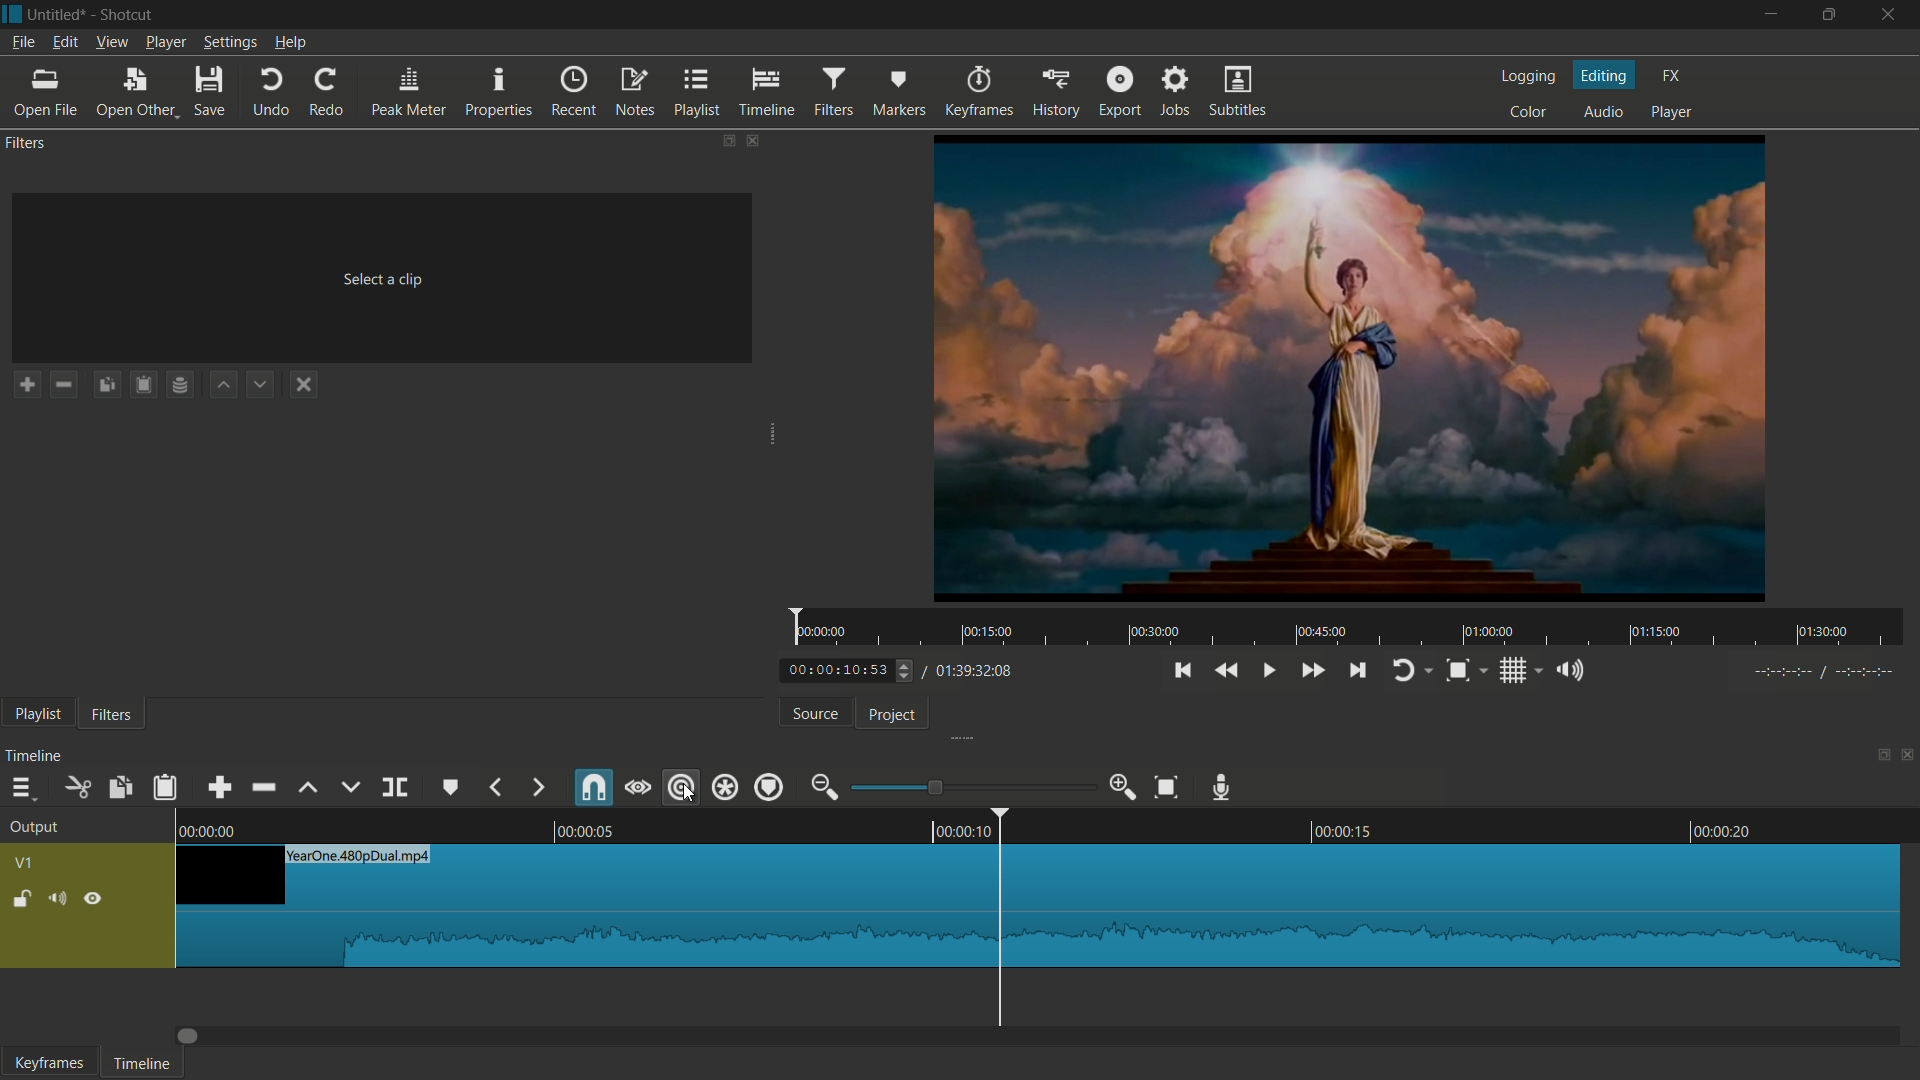 Image resolution: width=1920 pixels, height=1080 pixels. I want to click on paste, so click(165, 789).